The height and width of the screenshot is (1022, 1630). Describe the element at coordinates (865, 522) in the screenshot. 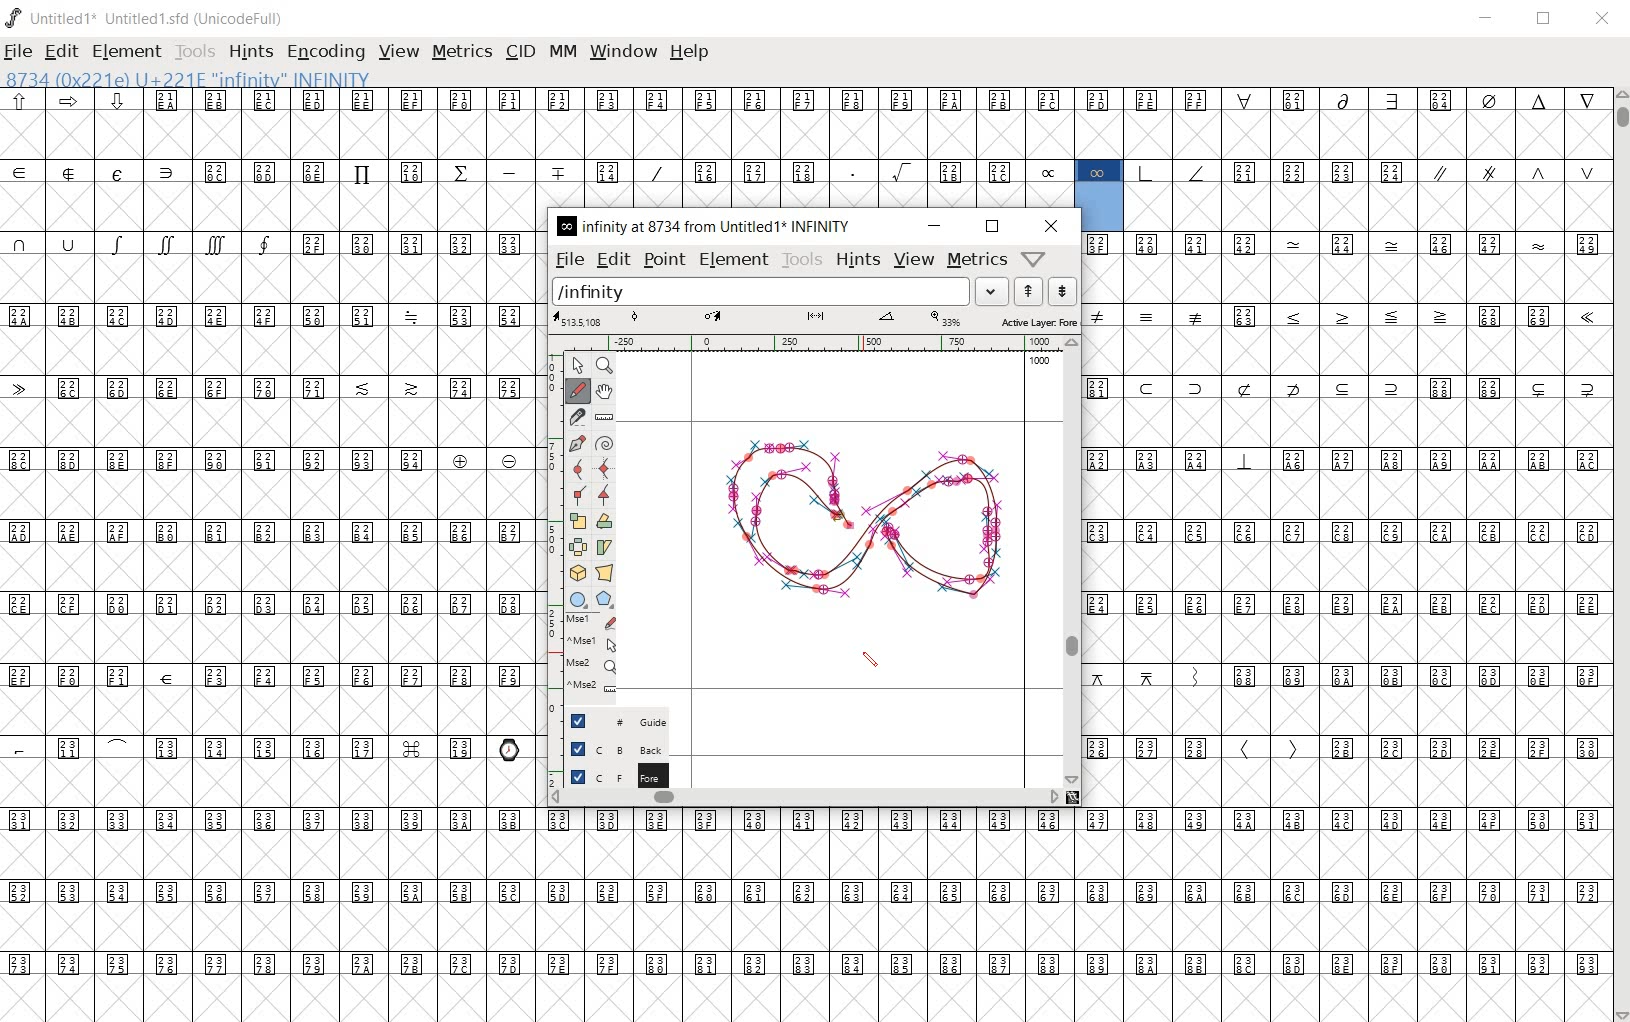

I see `Designed glyph infinity symbol` at that location.